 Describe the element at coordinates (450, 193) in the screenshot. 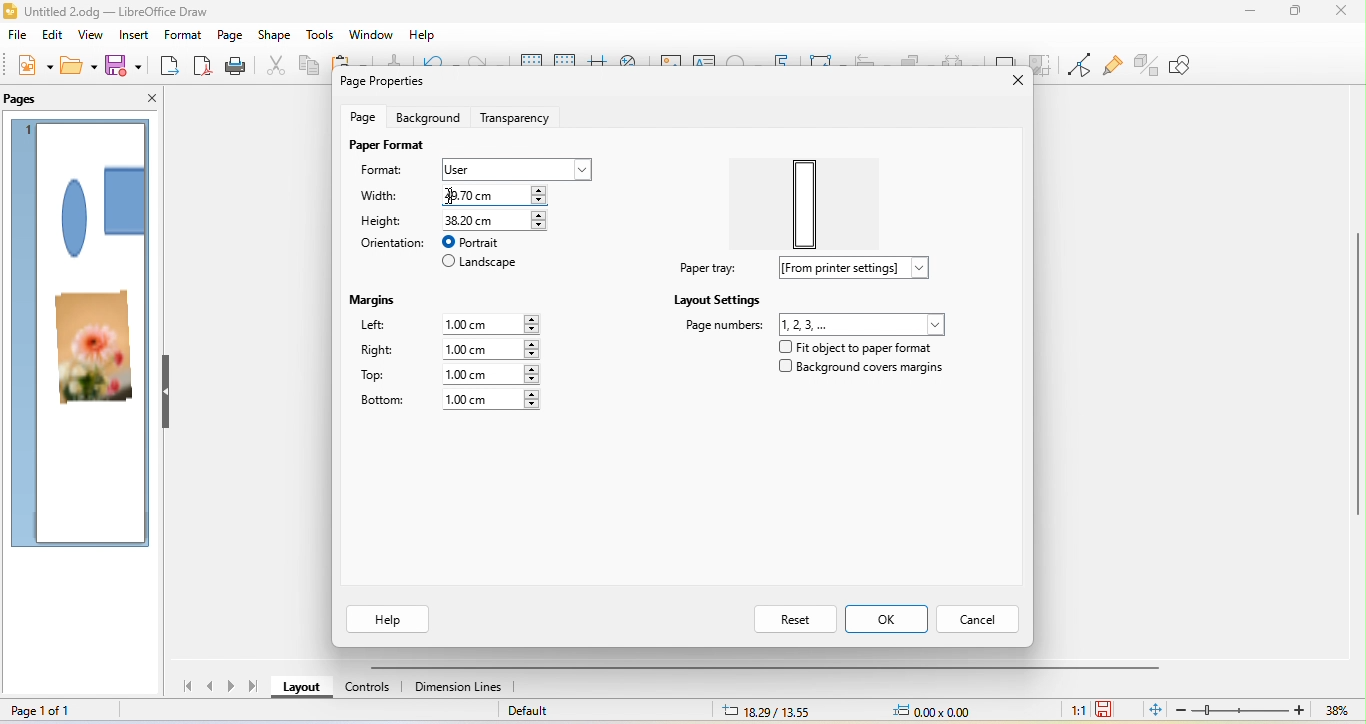

I see `cursor movement` at that location.